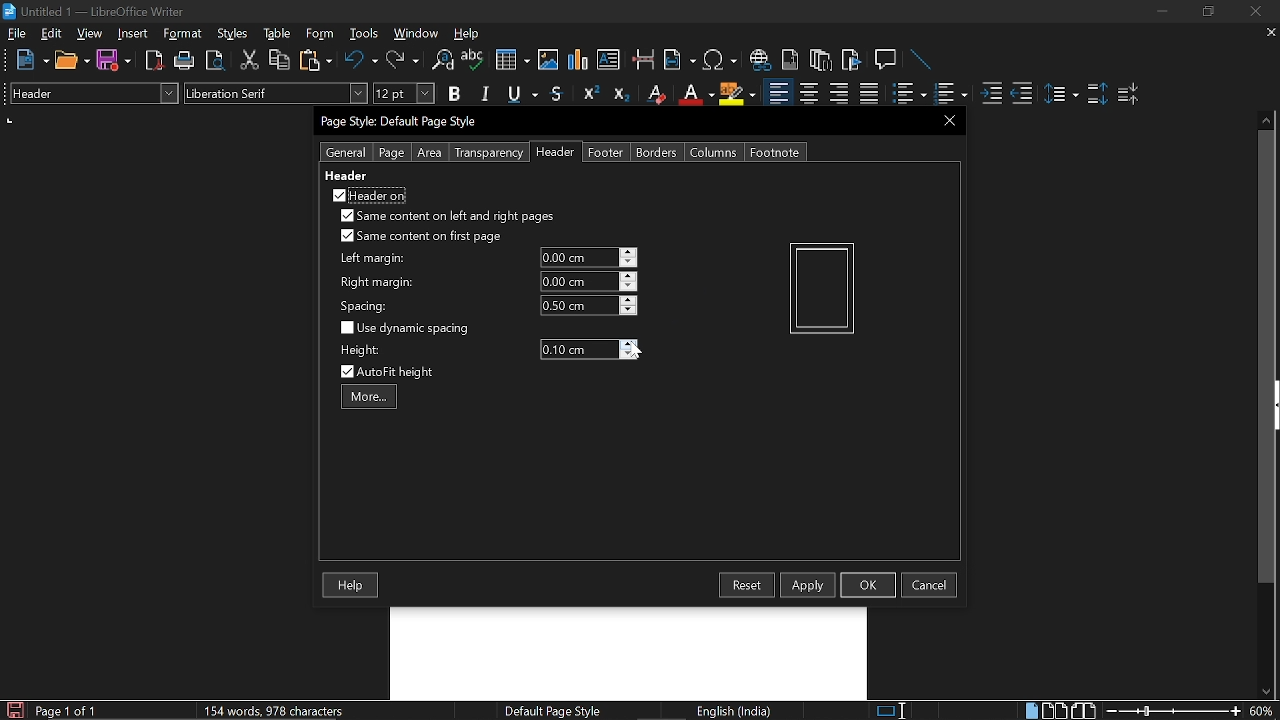 The image size is (1280, 720). Describe the element at coordinates (870, 94) in the screenshot. I see `Justified` at that location.